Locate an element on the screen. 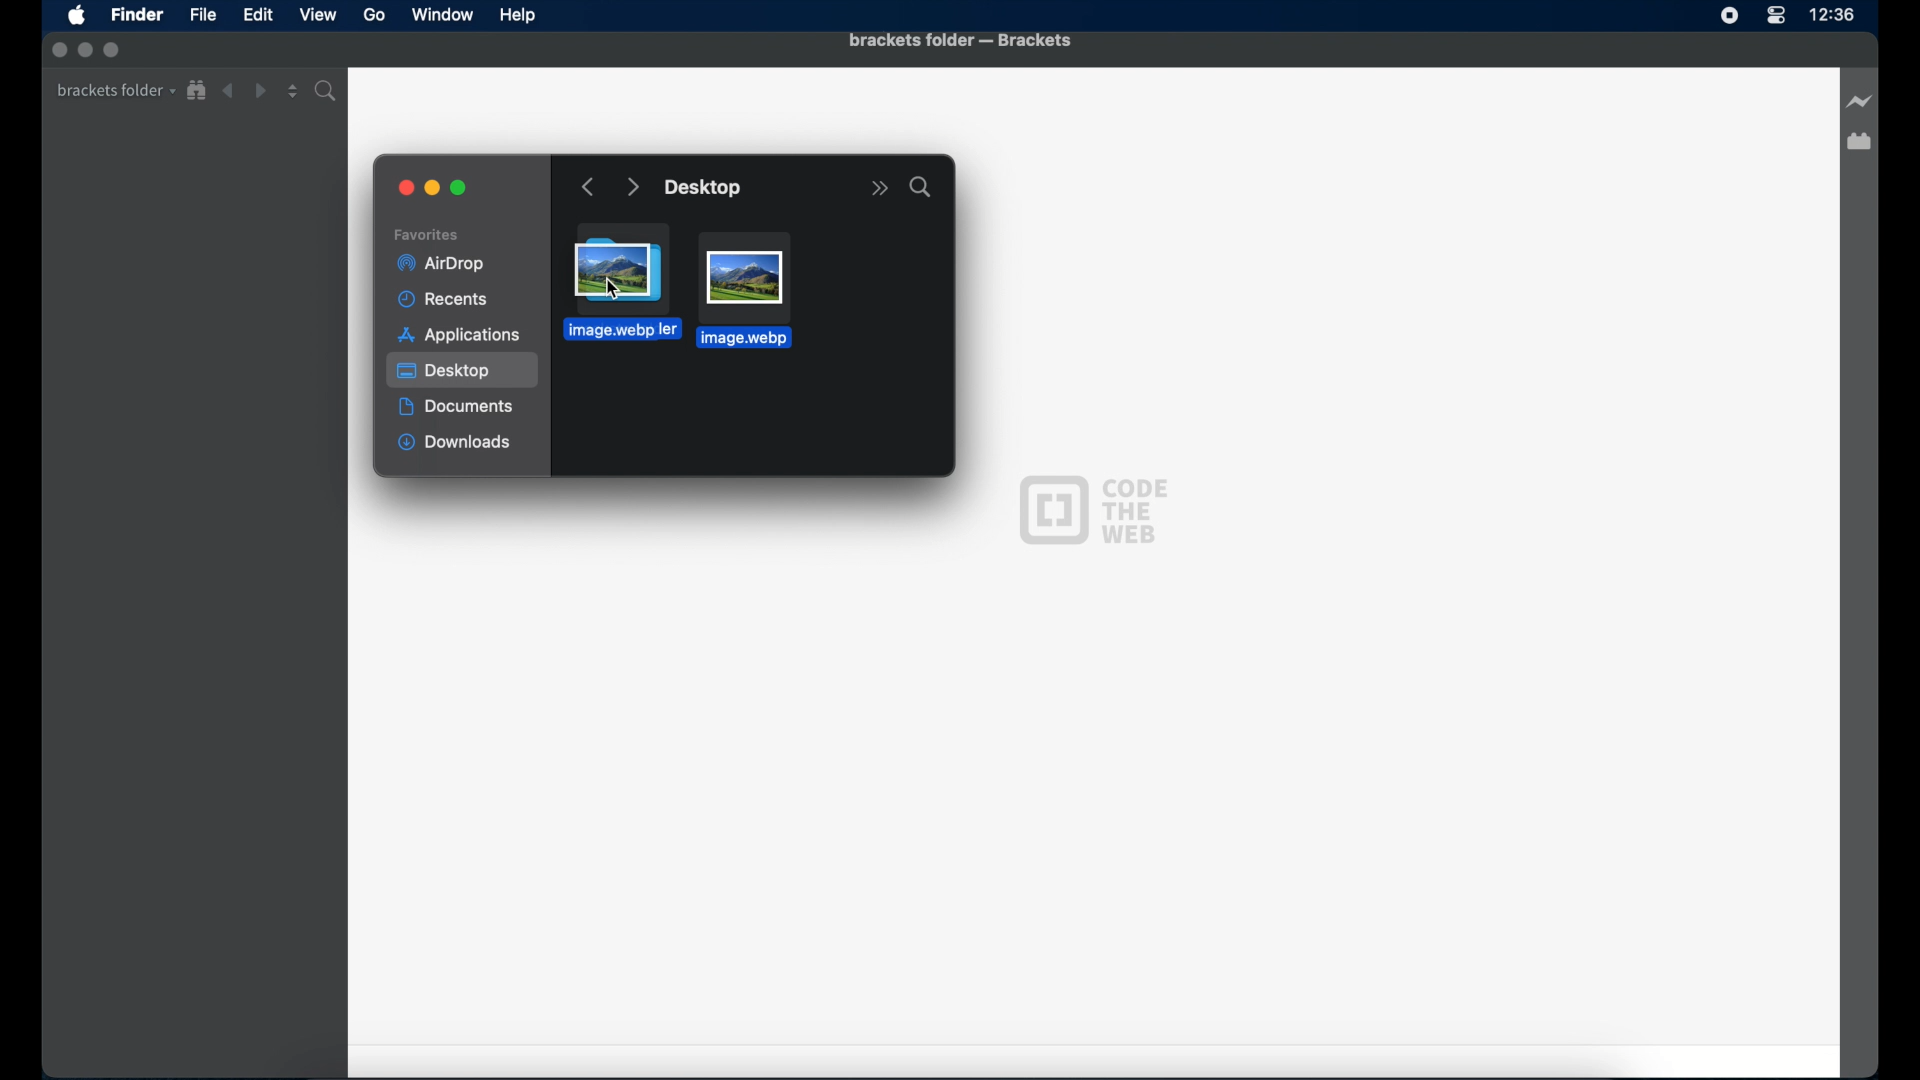 This screenshot has height=1080, width=1920. find in folder is located at coordinates (329, 91).